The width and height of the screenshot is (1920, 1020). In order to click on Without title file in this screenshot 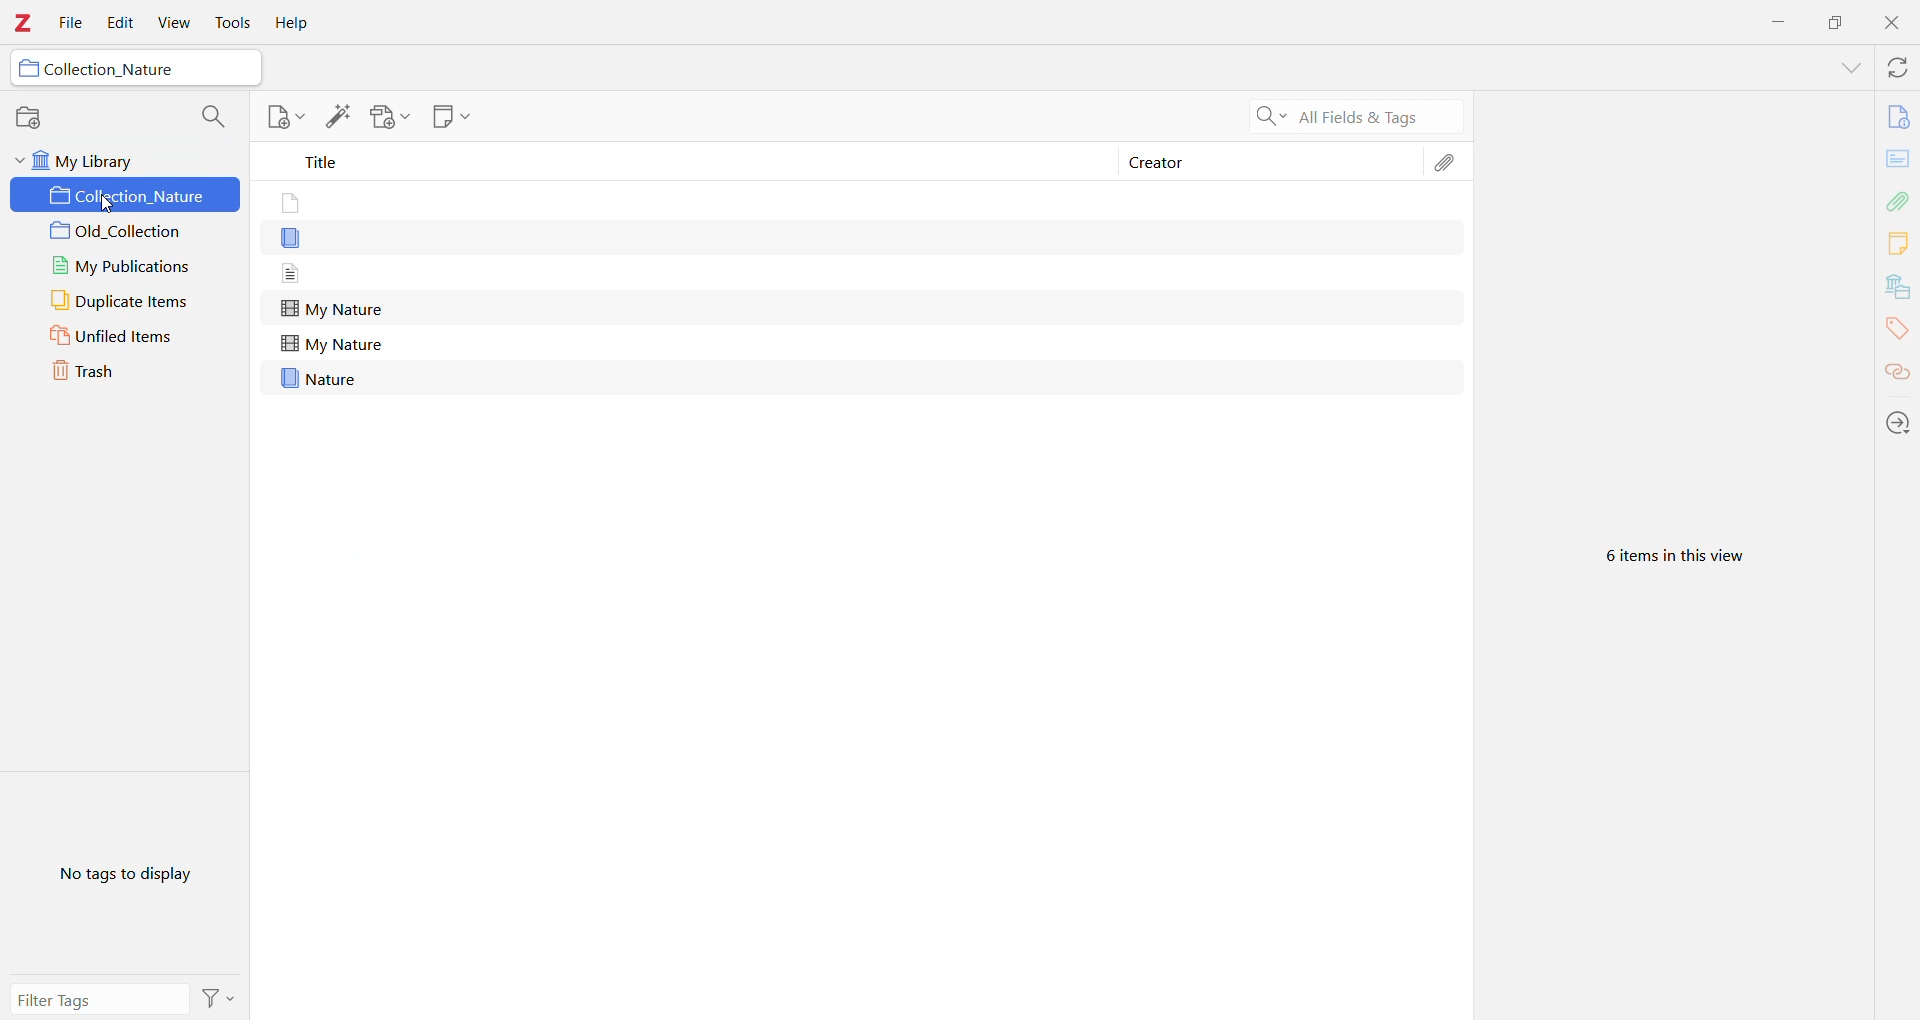, I will do `click(300, 238)`.